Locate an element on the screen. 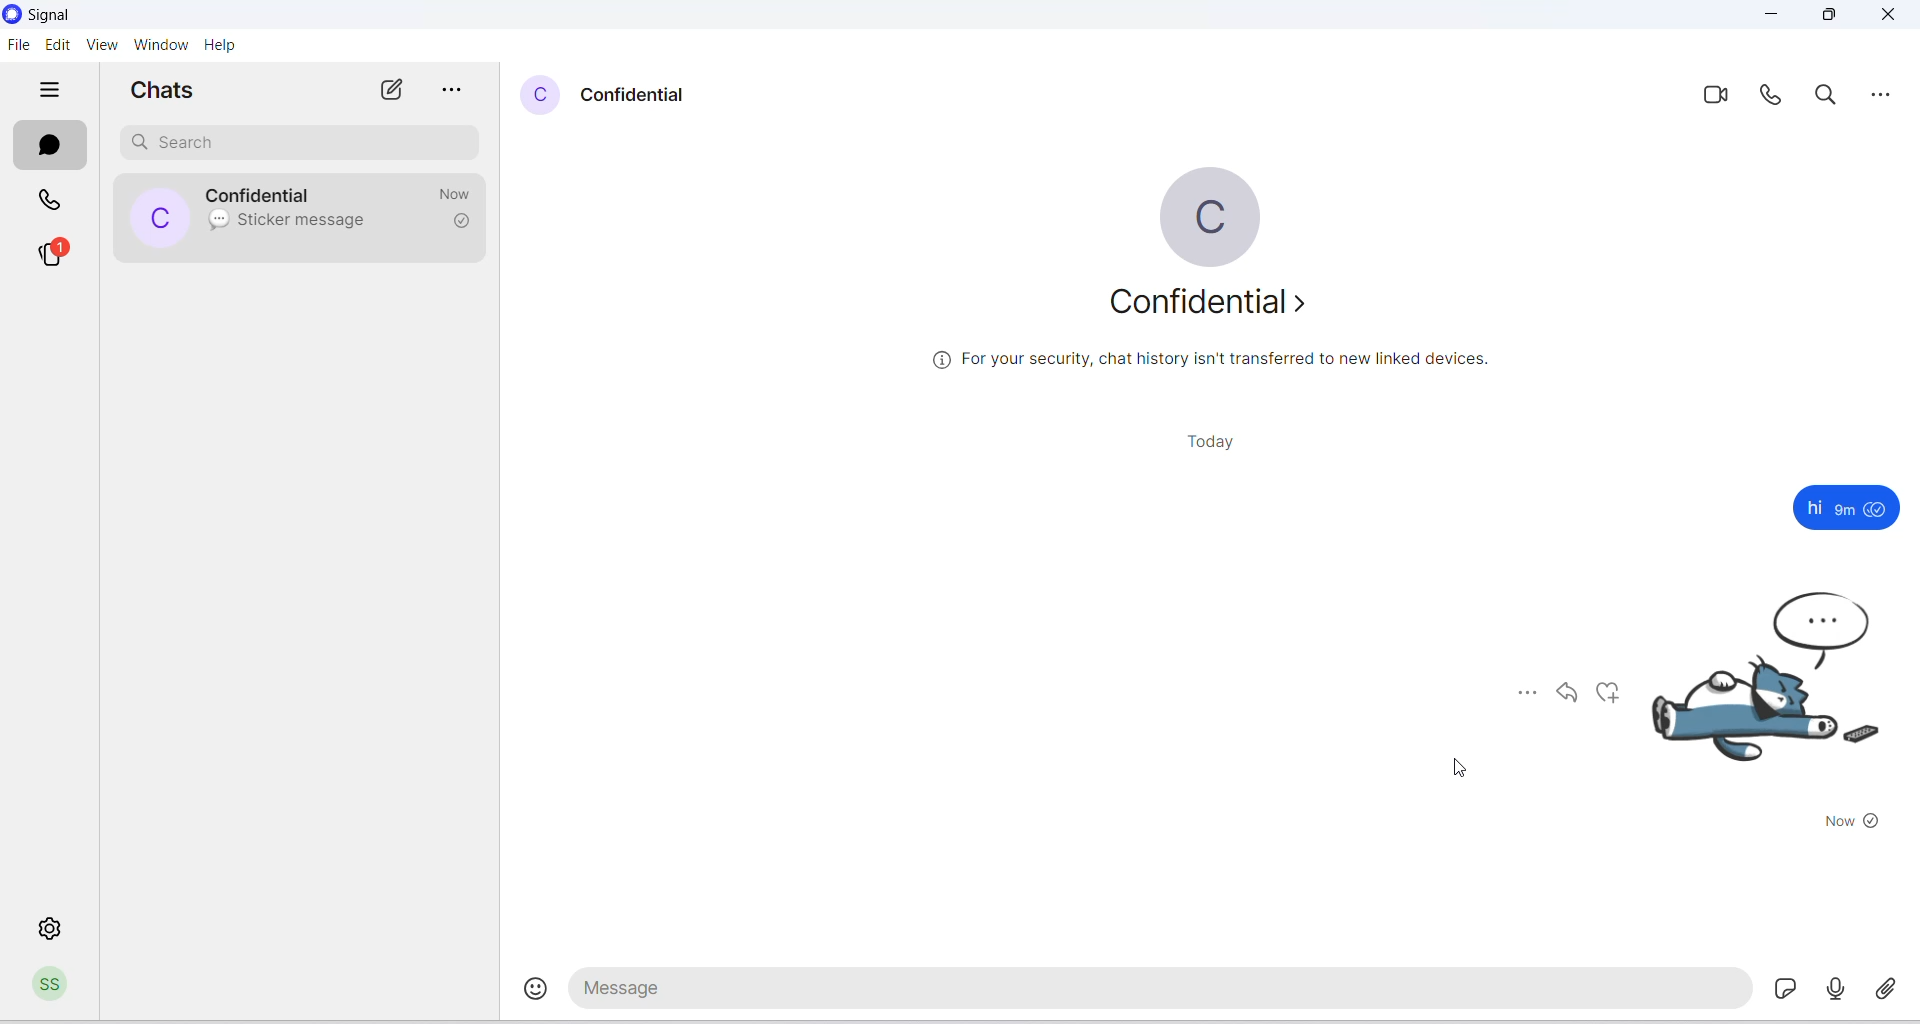 Image resolution: width=1920 pixels, height=1024 pixels. share attachment is located at coordinates (1892, 986).